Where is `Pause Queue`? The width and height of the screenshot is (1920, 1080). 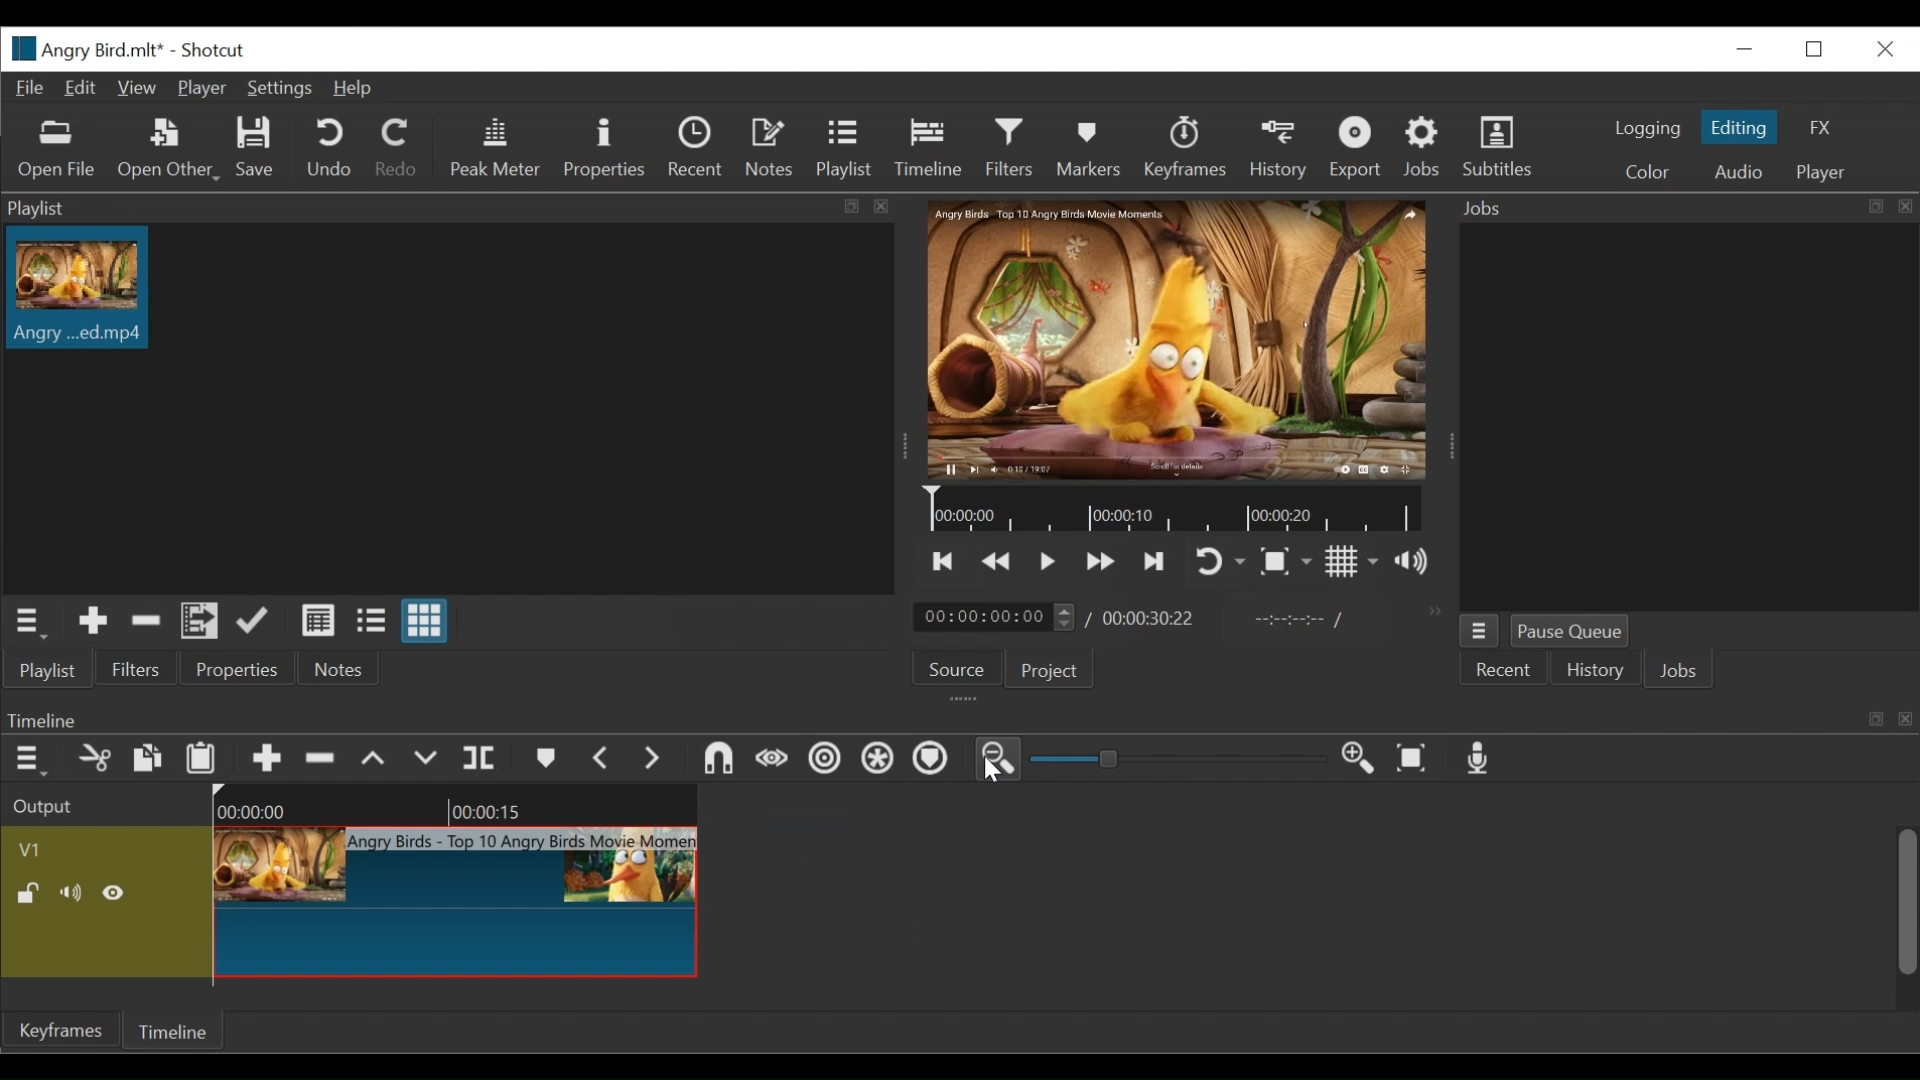 Pause Queue is located at coordinates (1568, 630).